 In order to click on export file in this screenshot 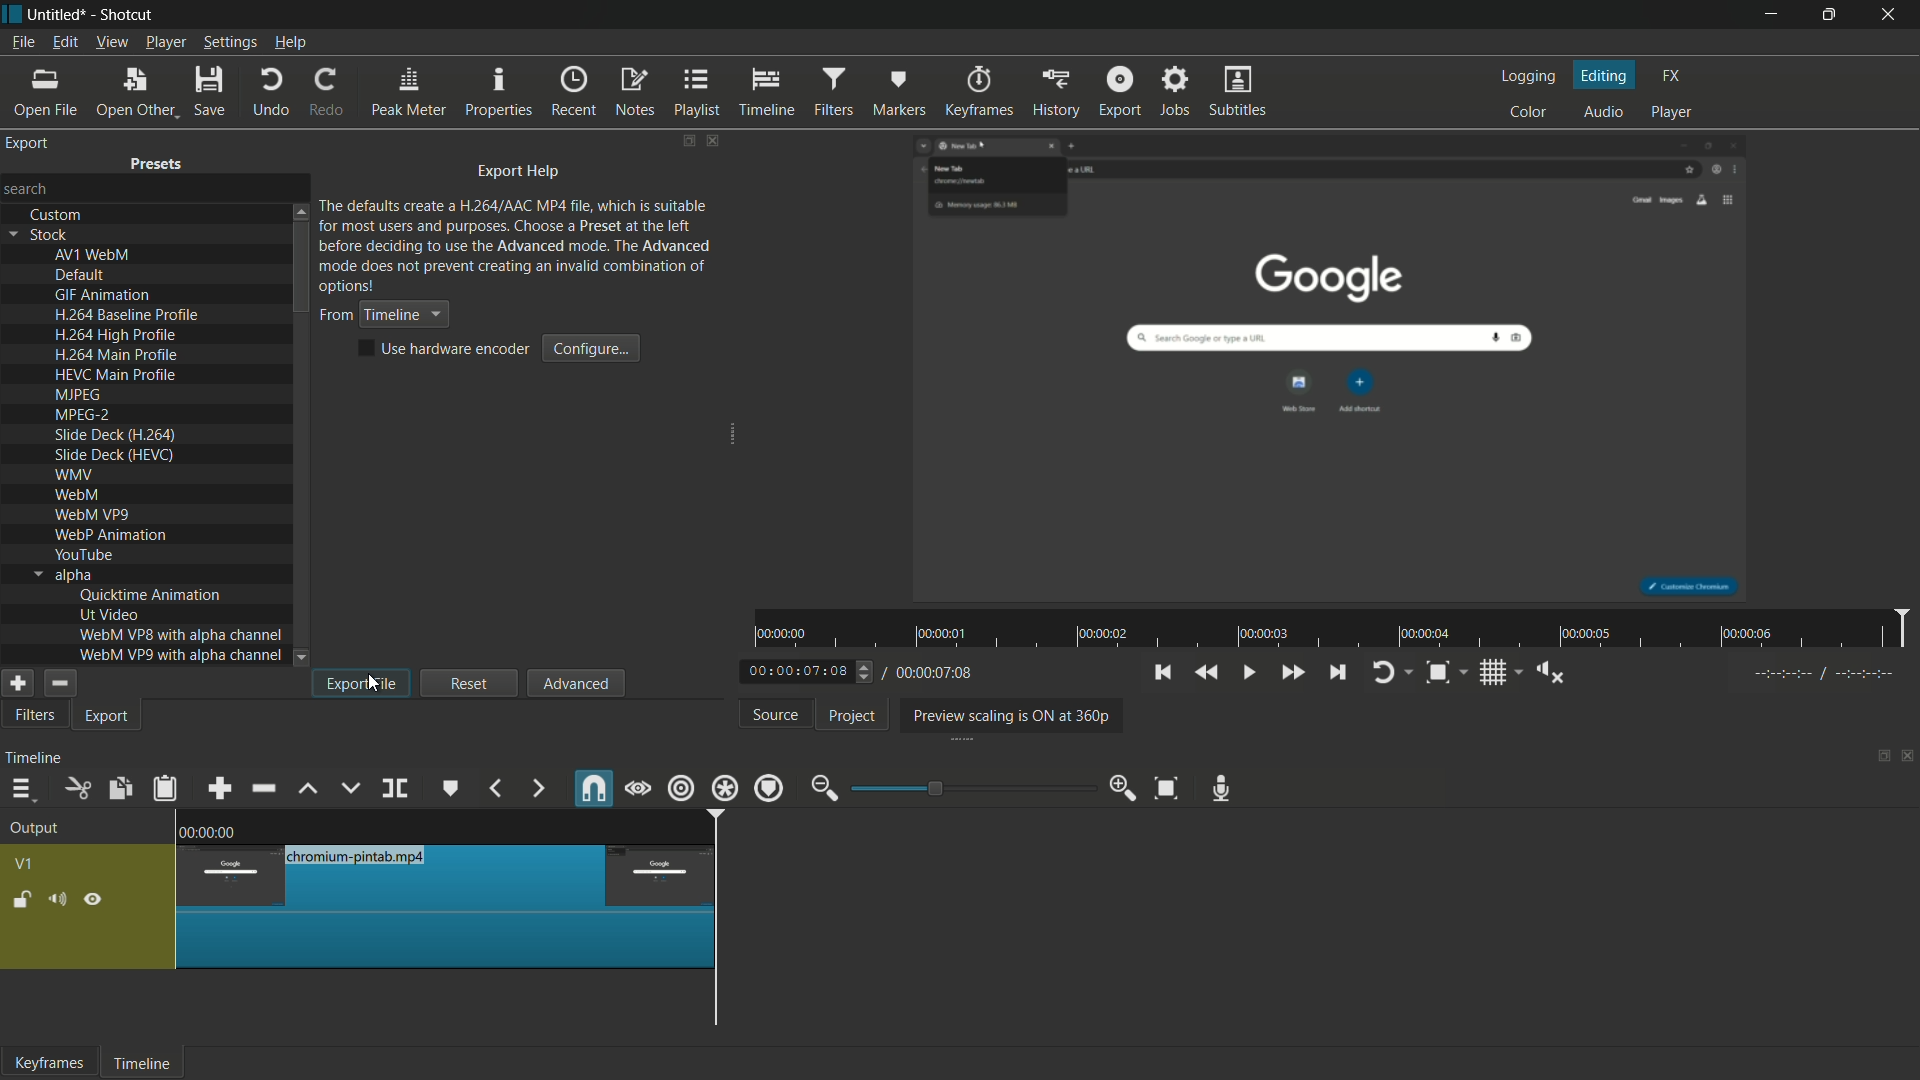, I will do `click(363, 683)`.